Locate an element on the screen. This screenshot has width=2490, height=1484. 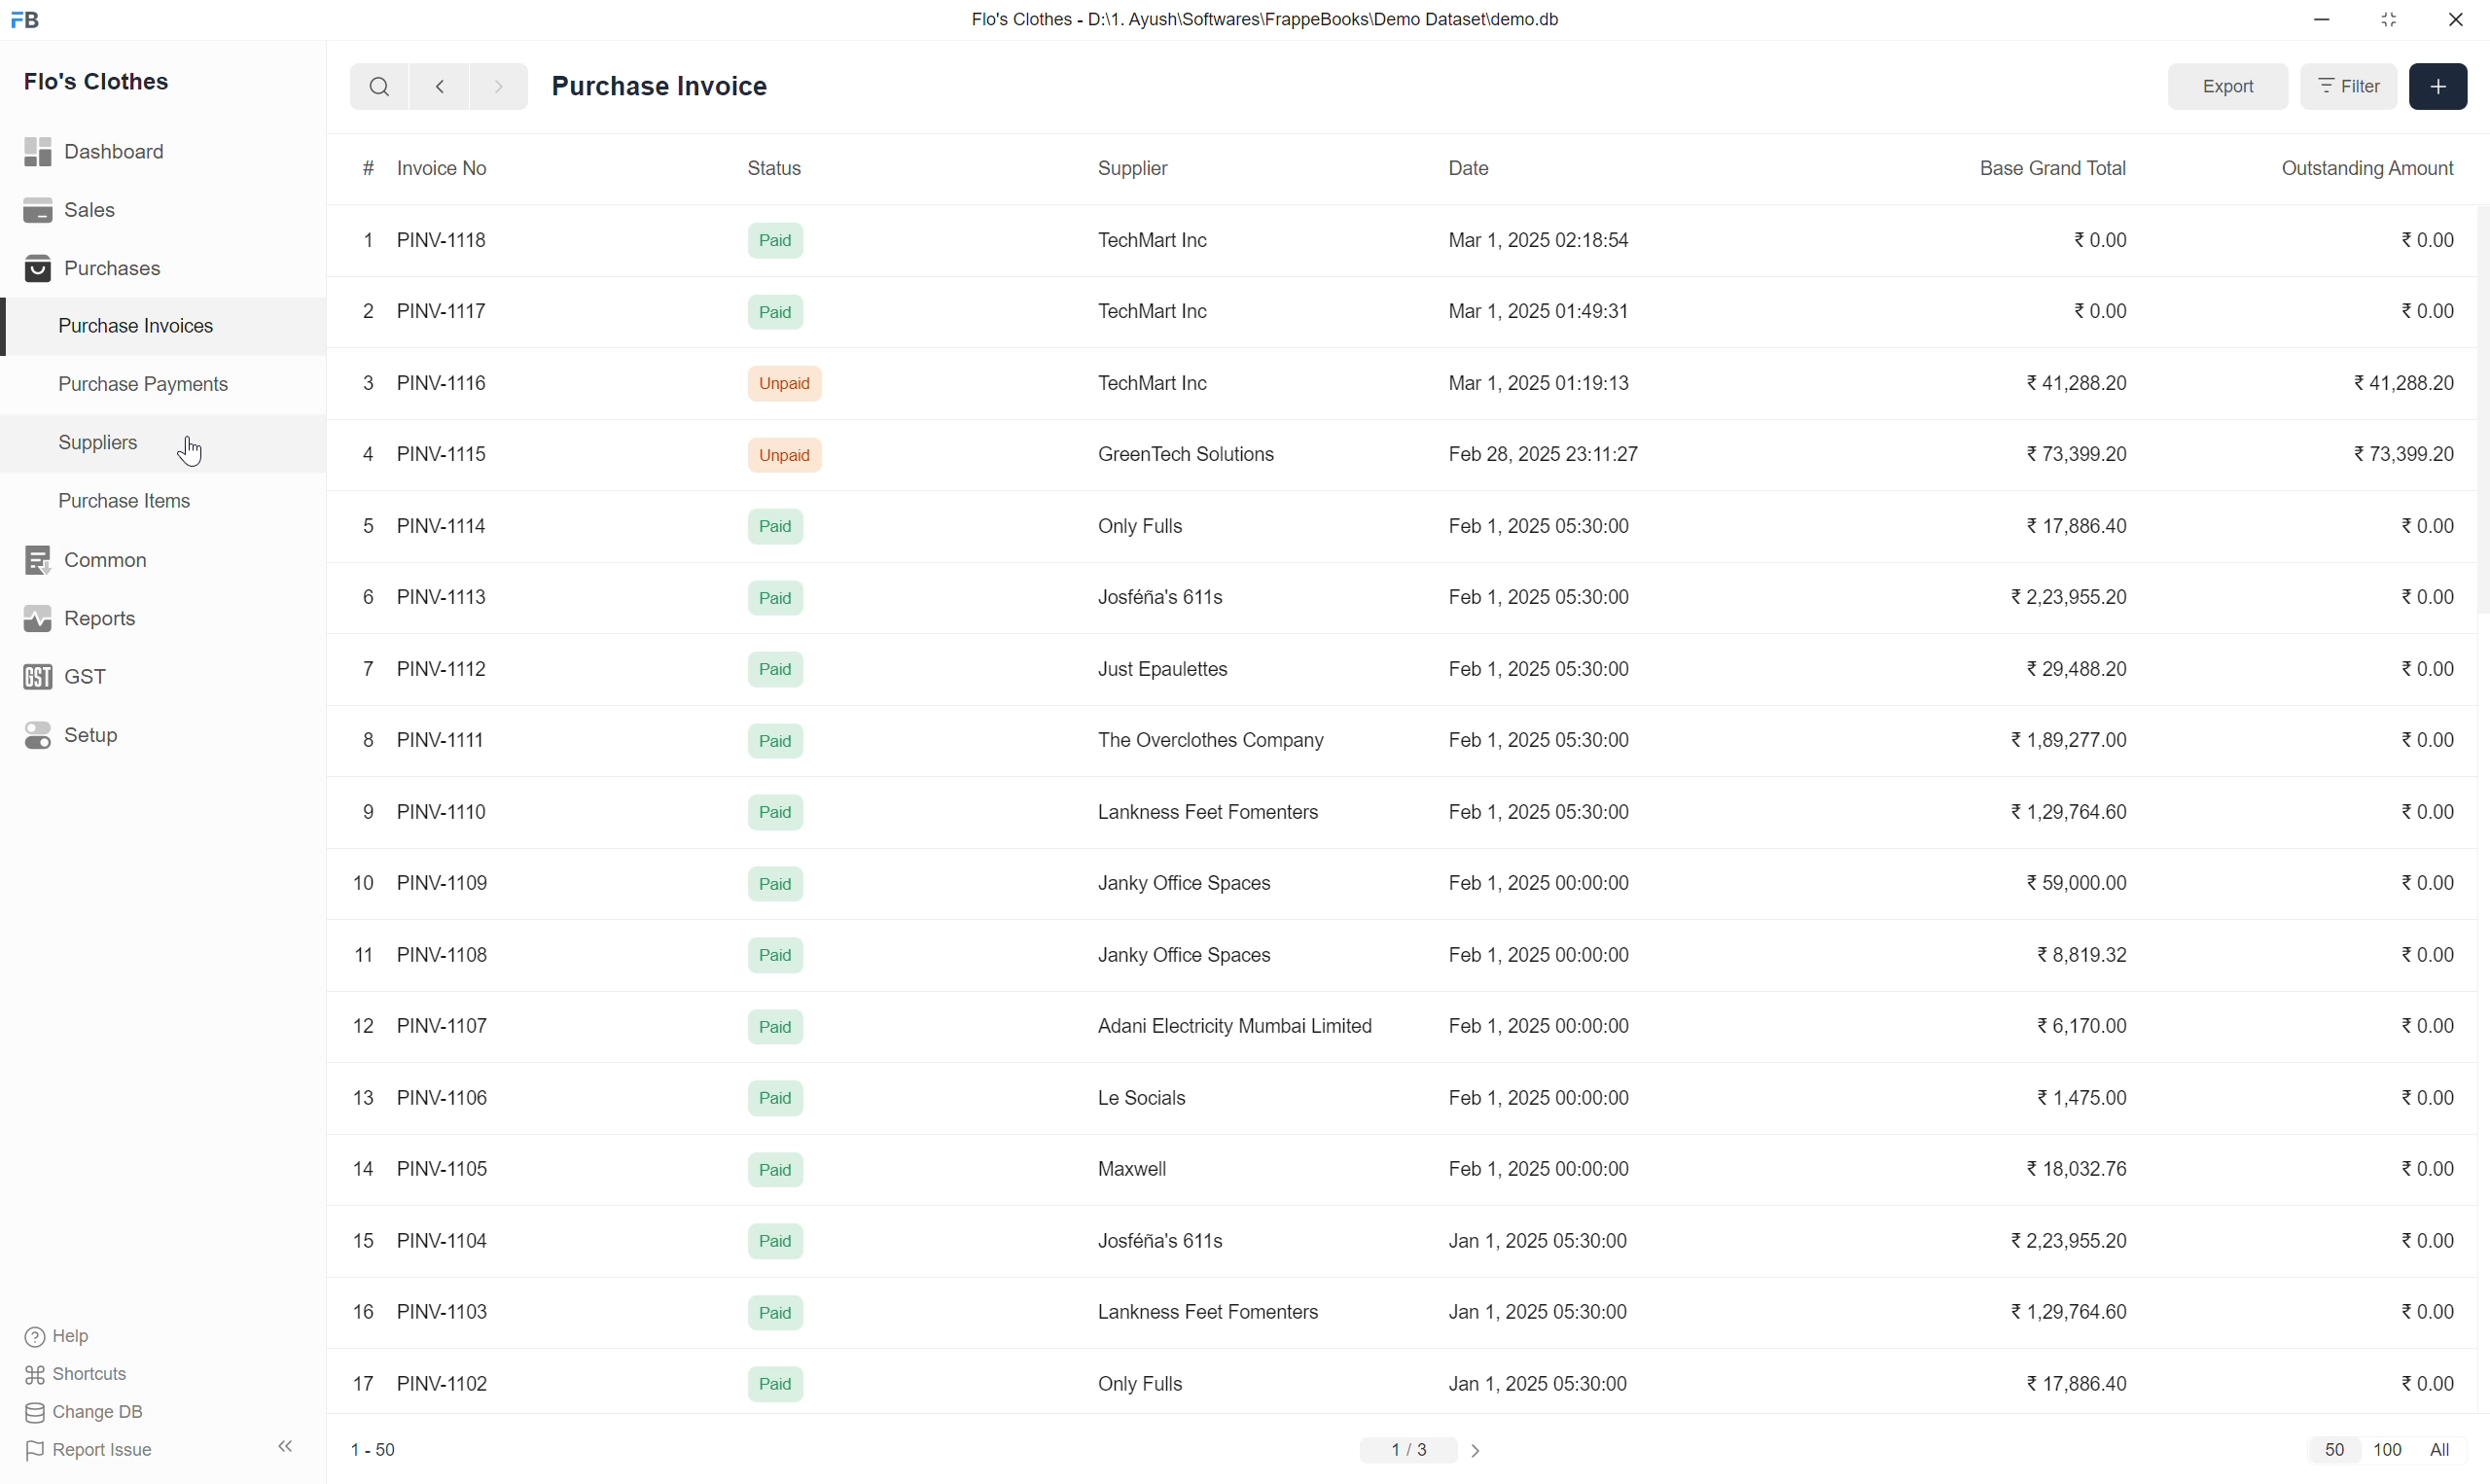
%1,29,764.60 is located at coordinates (2077, 1310).